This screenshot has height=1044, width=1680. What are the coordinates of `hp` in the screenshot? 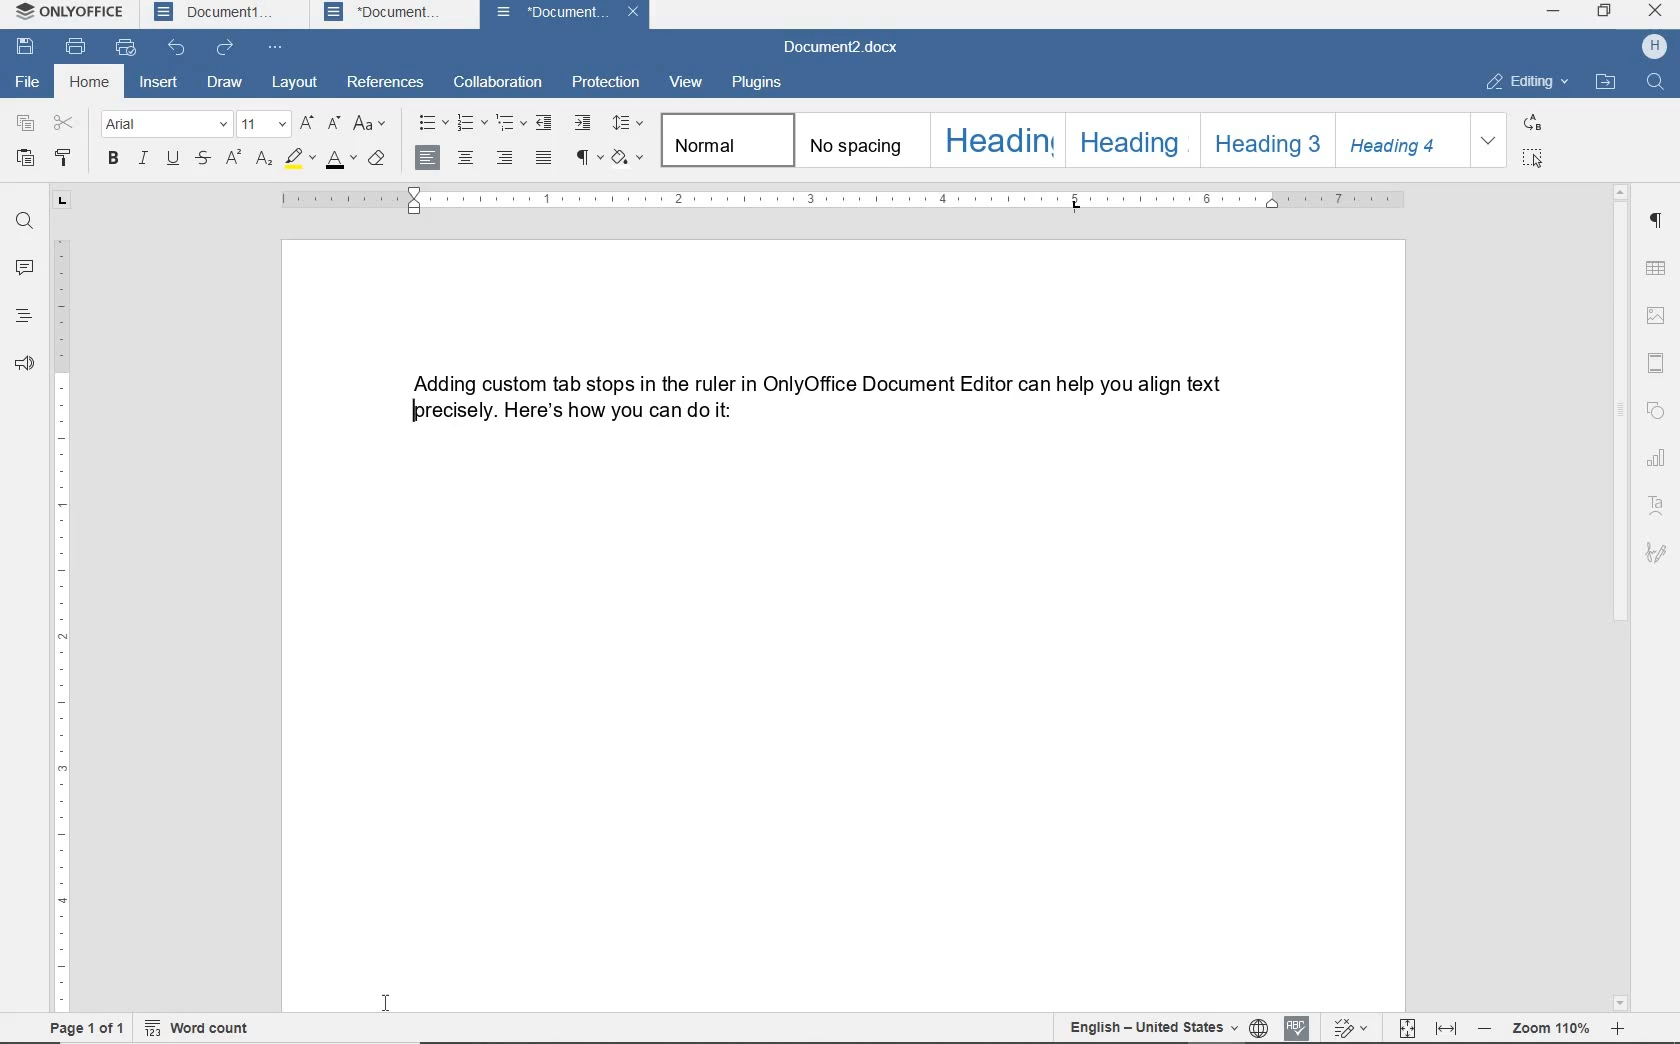 It's located at (1658, 46).